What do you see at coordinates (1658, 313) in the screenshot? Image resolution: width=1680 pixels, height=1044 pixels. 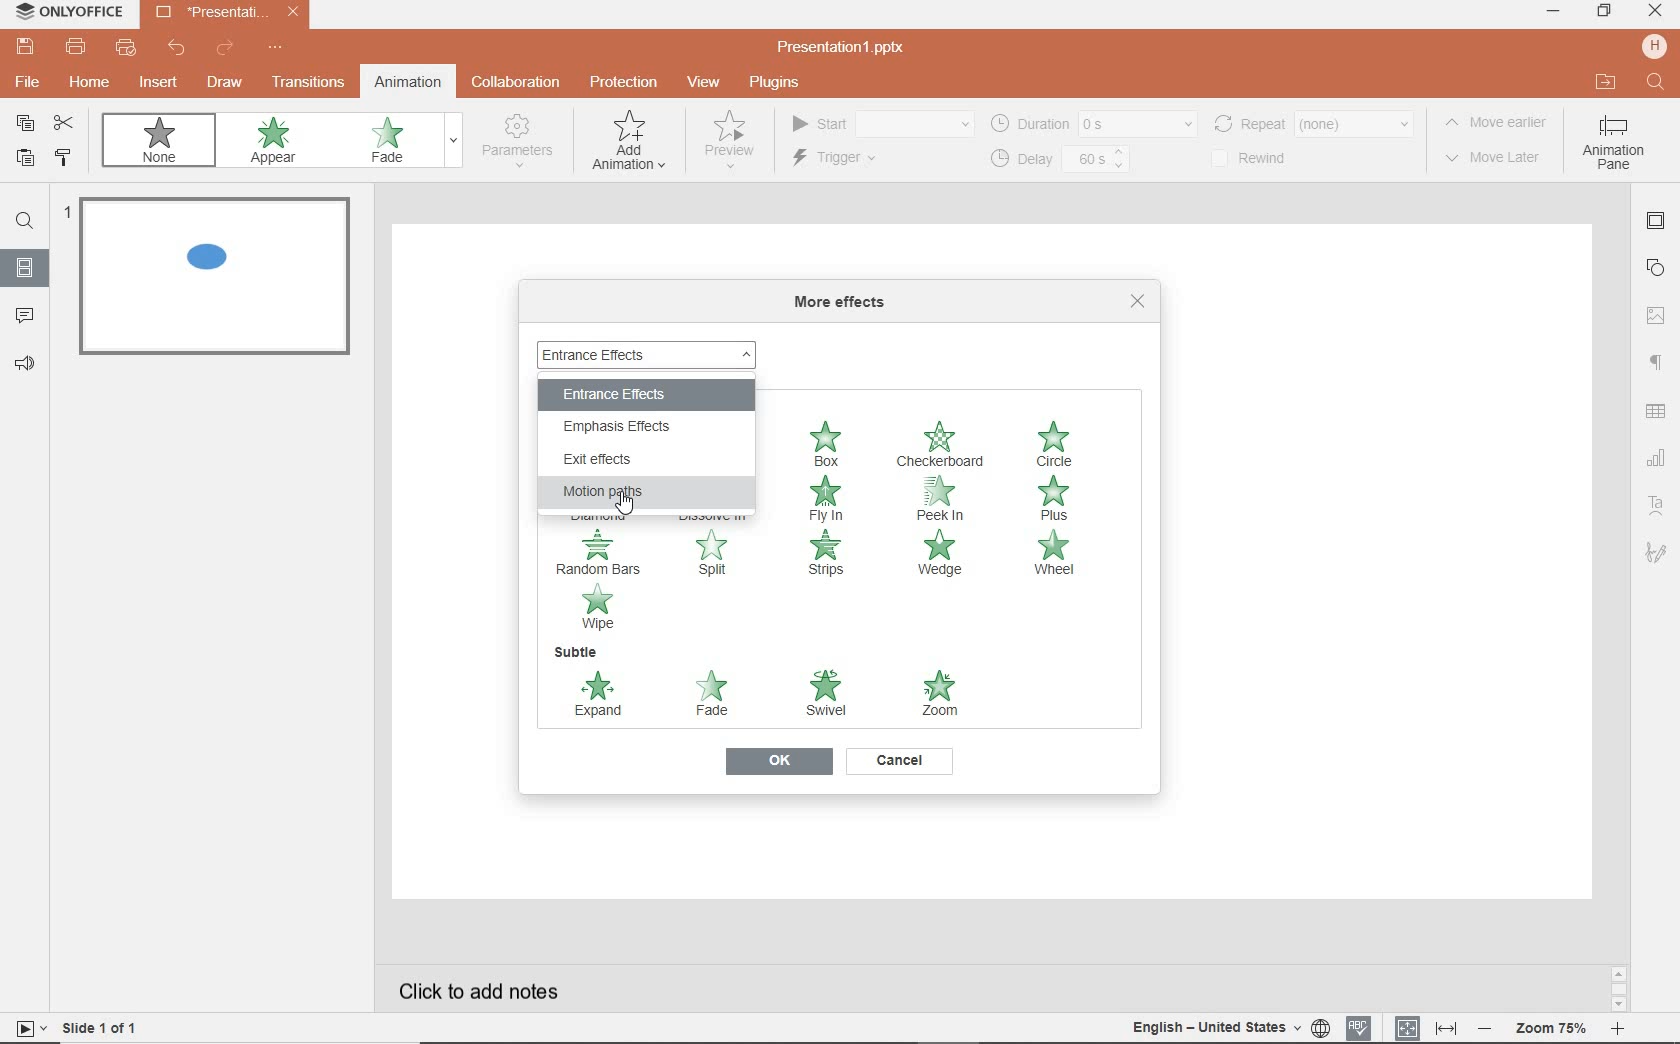 I see `image settings` at bounding box center [1658, 313].